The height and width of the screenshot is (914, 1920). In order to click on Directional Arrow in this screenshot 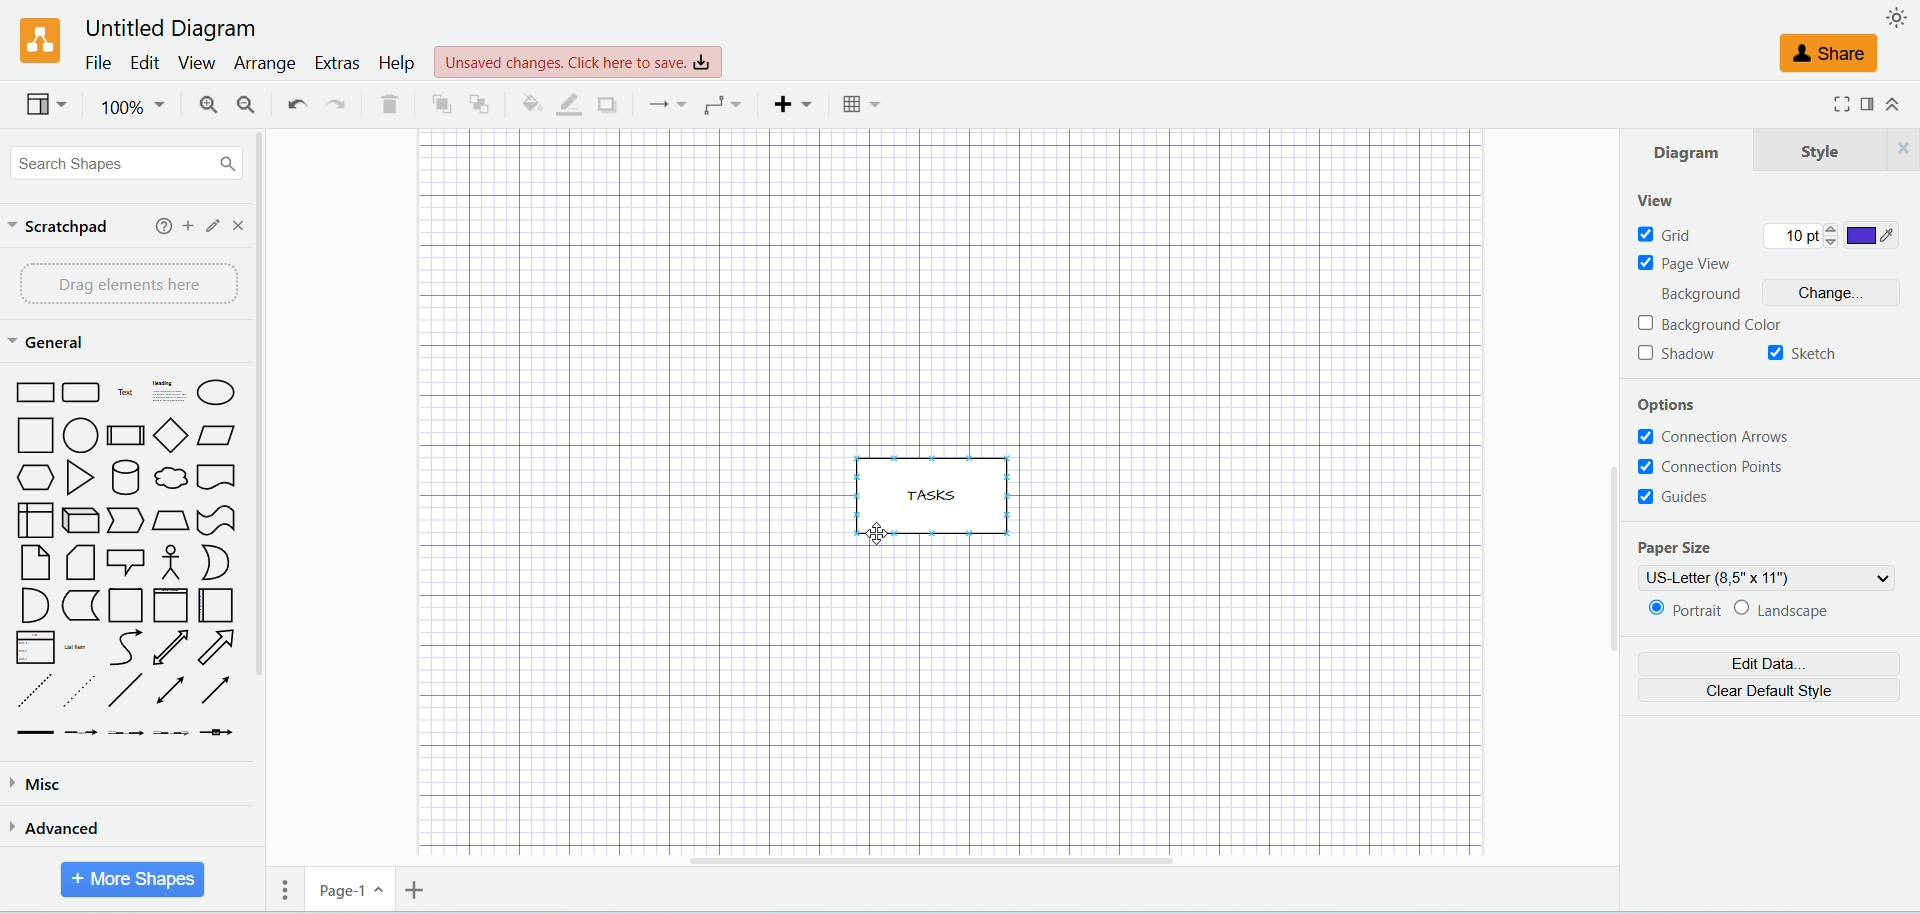, I will do `click(220, 688)`.